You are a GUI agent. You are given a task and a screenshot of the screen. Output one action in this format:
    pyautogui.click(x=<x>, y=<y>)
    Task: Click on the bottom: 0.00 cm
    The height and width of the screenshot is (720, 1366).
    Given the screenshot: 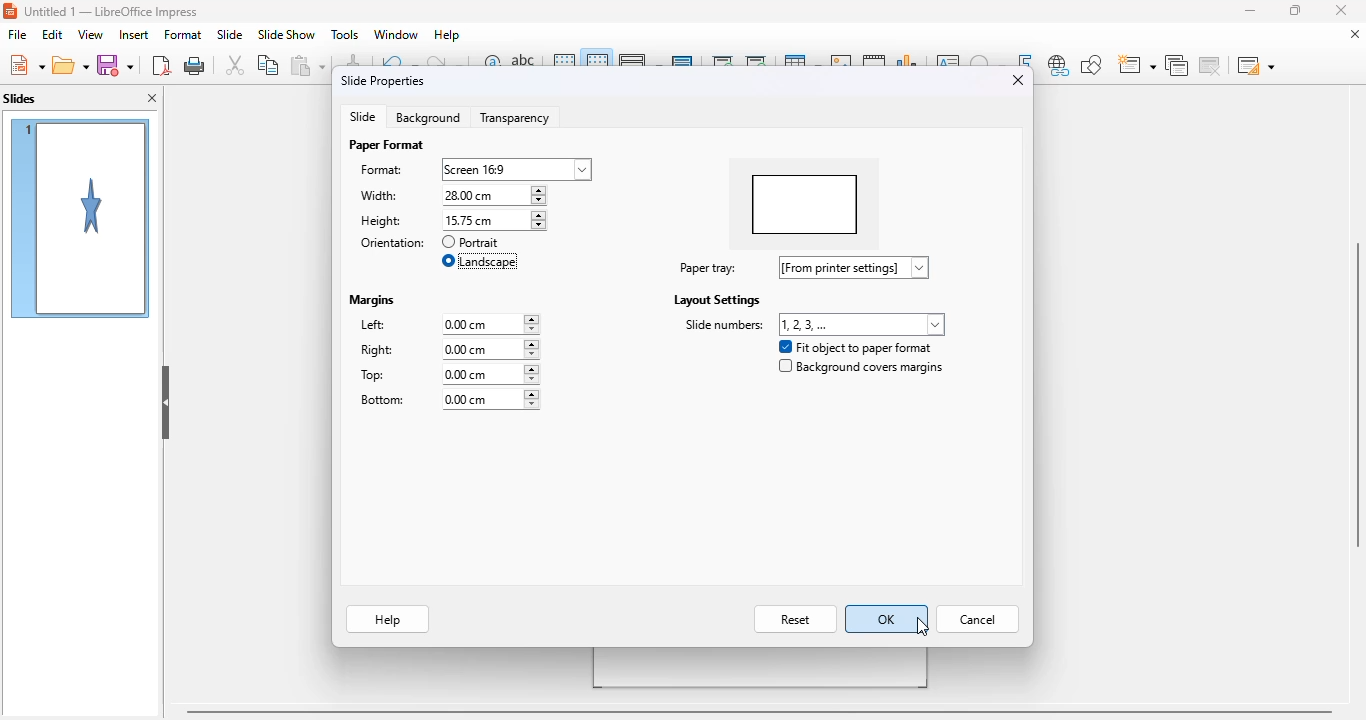 What is the action you would take?
    pyautogui.click(x=482, y=399)
    